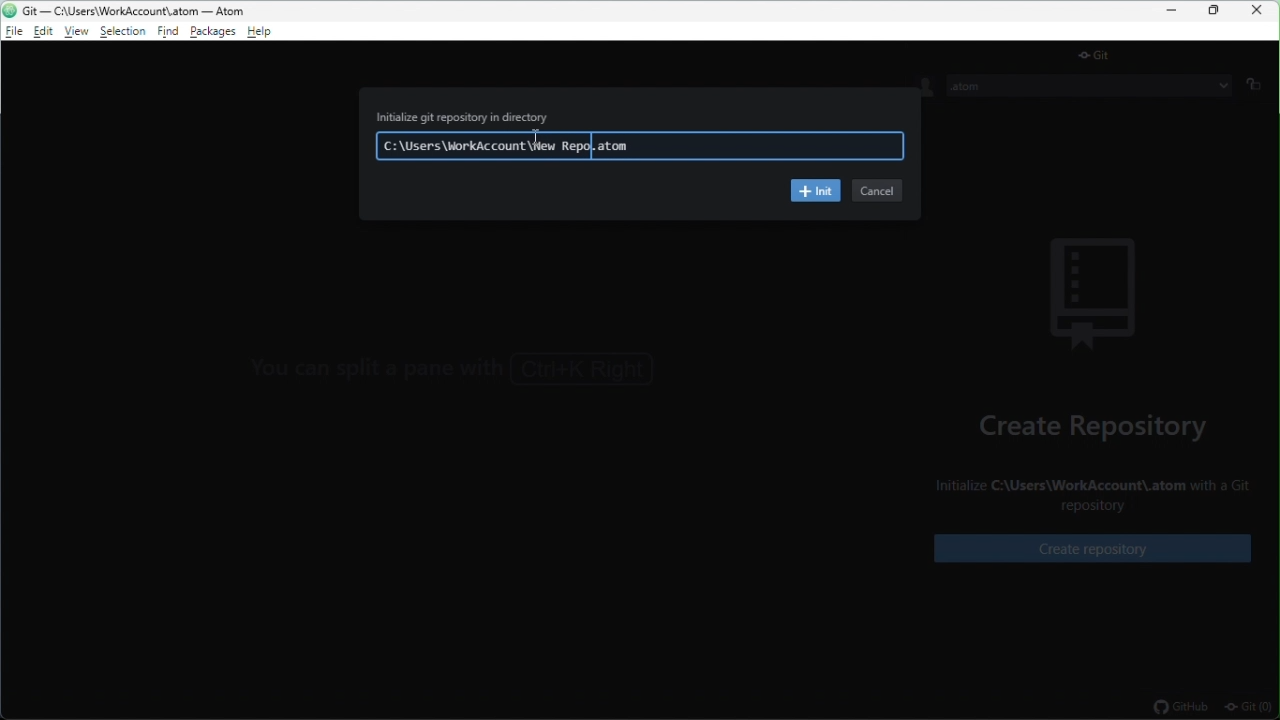 This screenshot has height=720, width=1280. Describe the element at coordinates (1092, 548) in the screenshot. I see `create repository` at that location.